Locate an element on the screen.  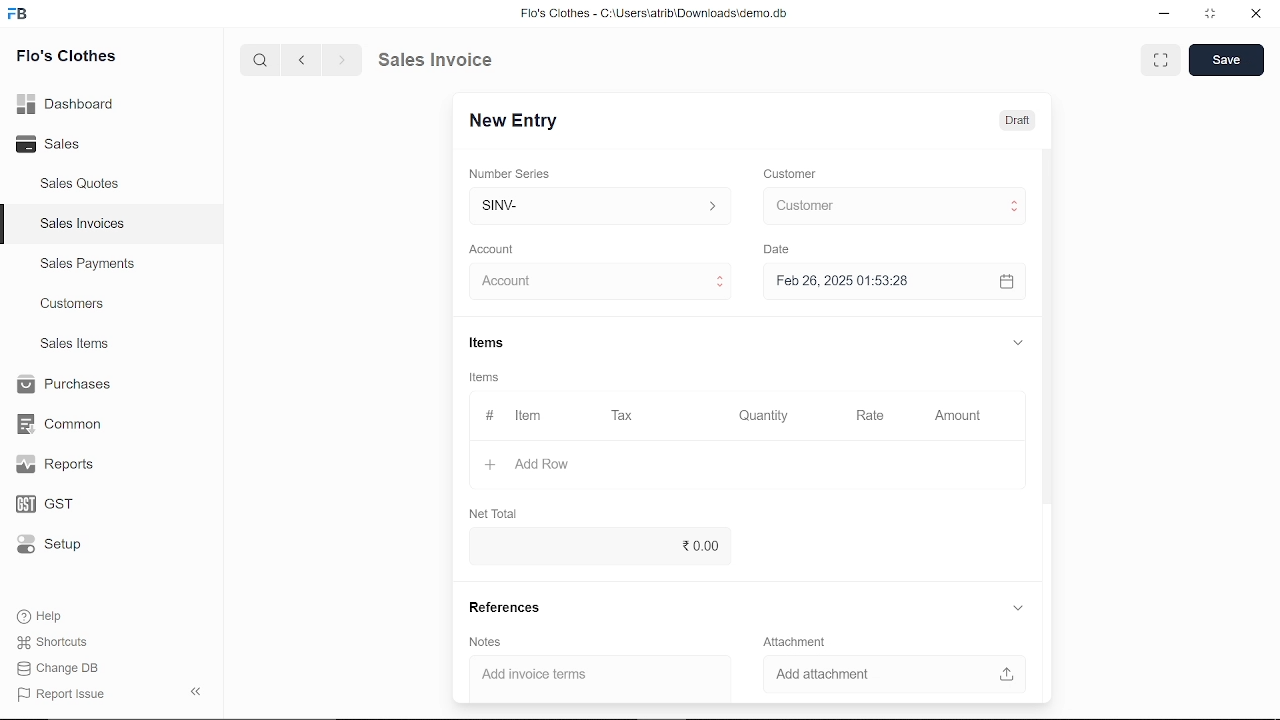
open calender is located at coordinates (1006, 281).